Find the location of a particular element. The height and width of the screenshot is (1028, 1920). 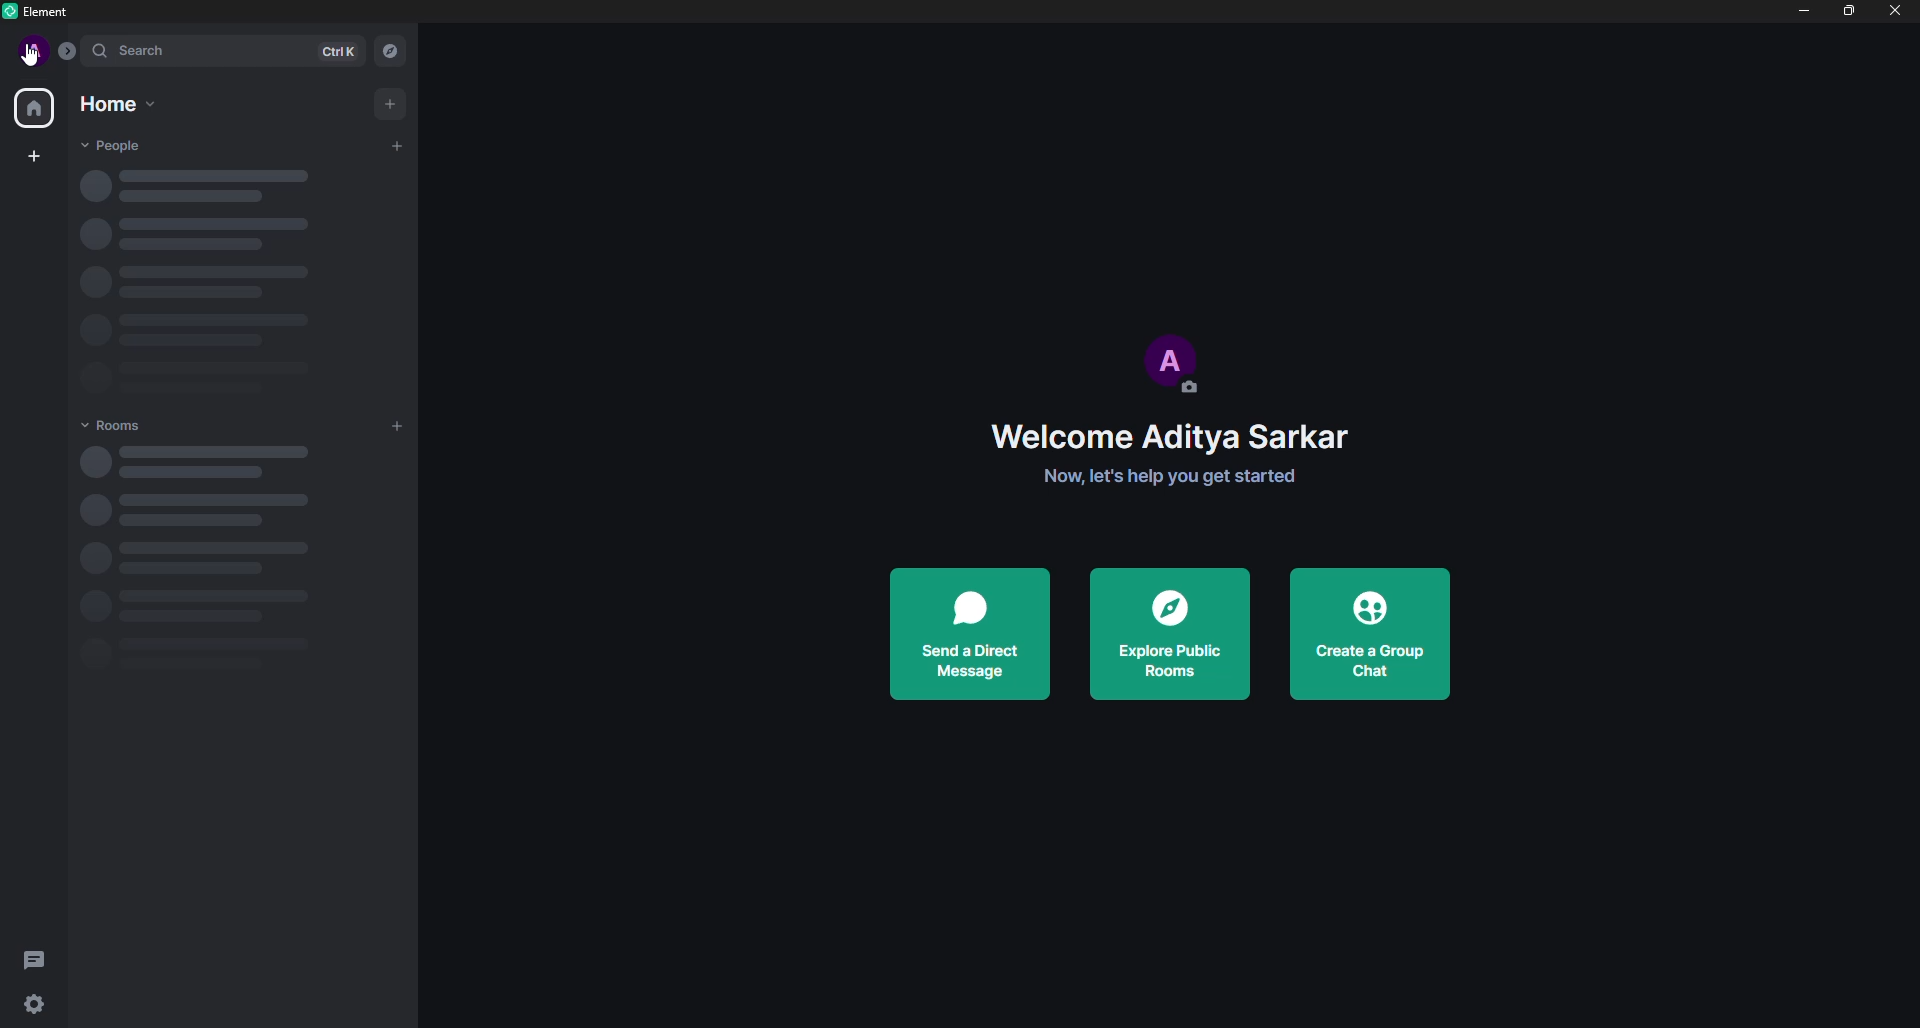

rooms is located at coordinates (115, 424).